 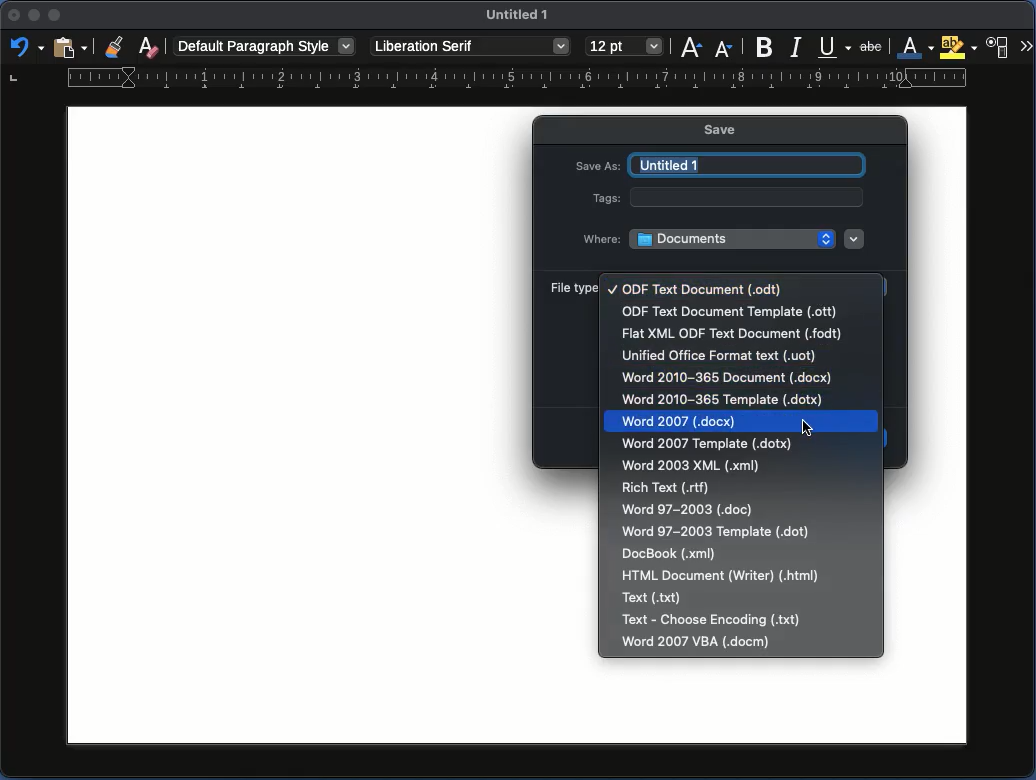 What do you see at coordinates (12, 19) in the screenshot?
I see `Close` at bounding box center [12, 19].